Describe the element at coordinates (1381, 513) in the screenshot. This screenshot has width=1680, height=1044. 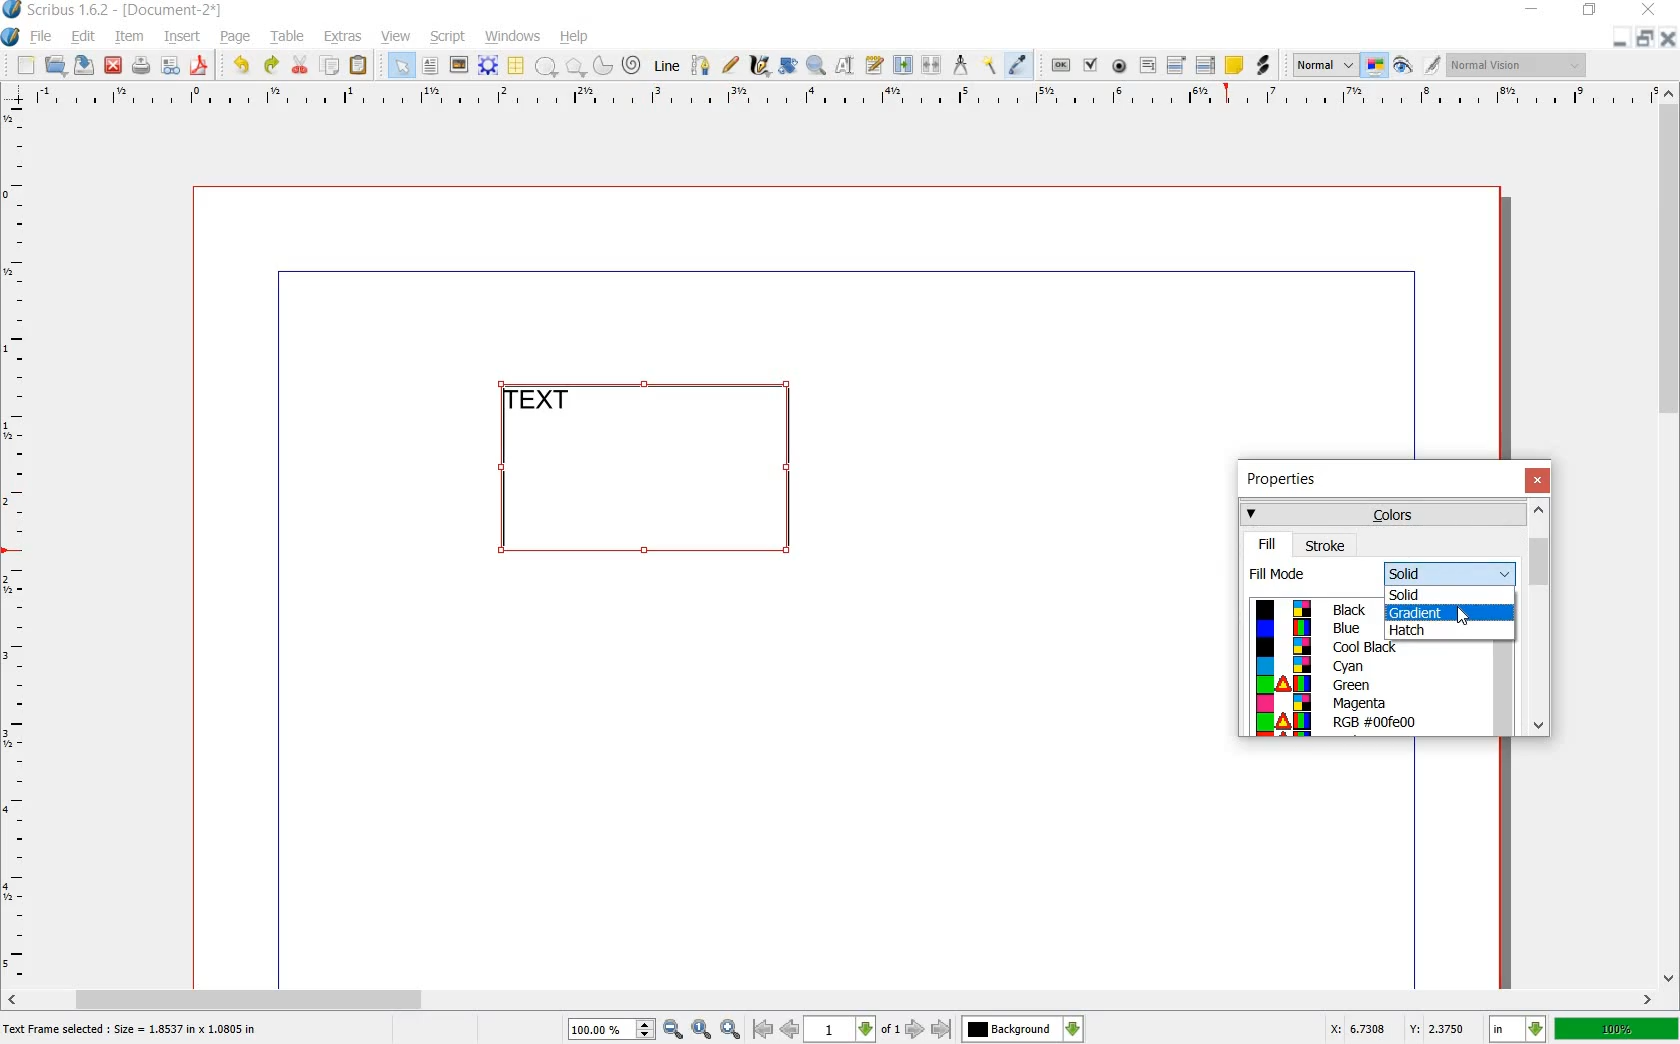
I see `colors` at that location.